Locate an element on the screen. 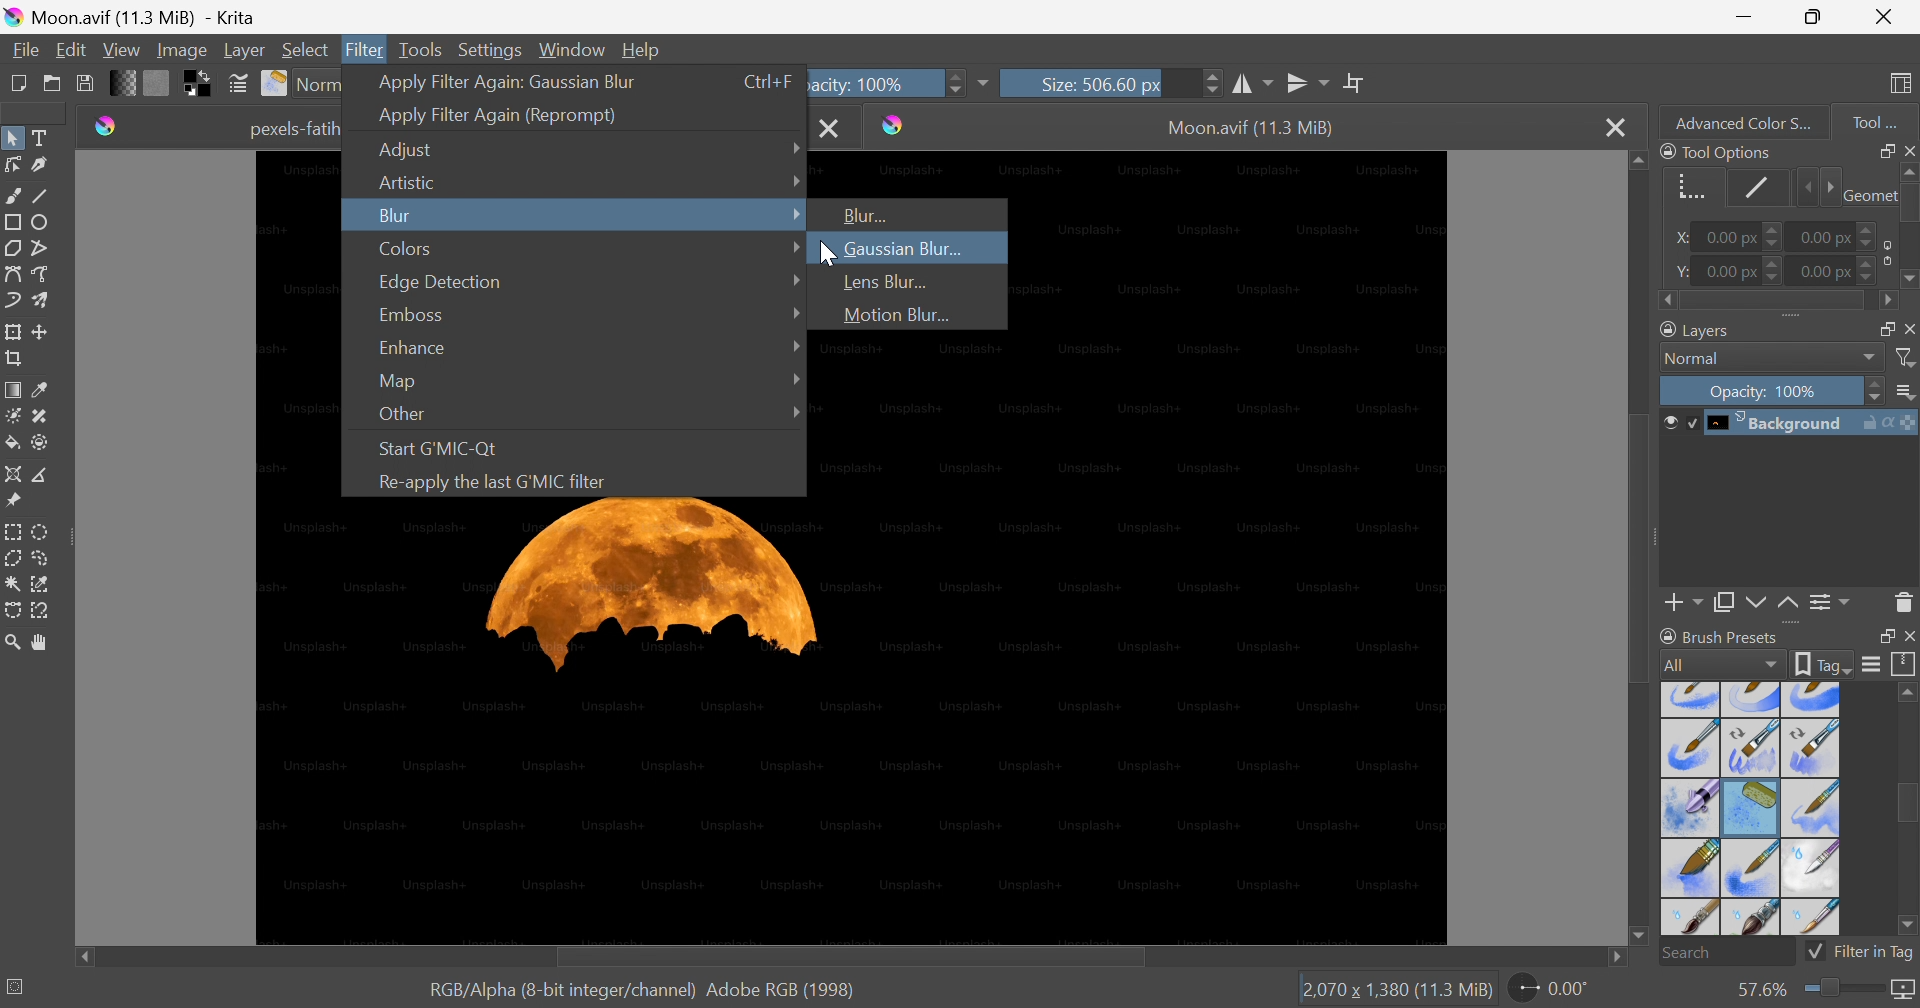 This screenshot has height=1008, width=1920. Transform a layer or a selection is located at coordinates (12, 330).